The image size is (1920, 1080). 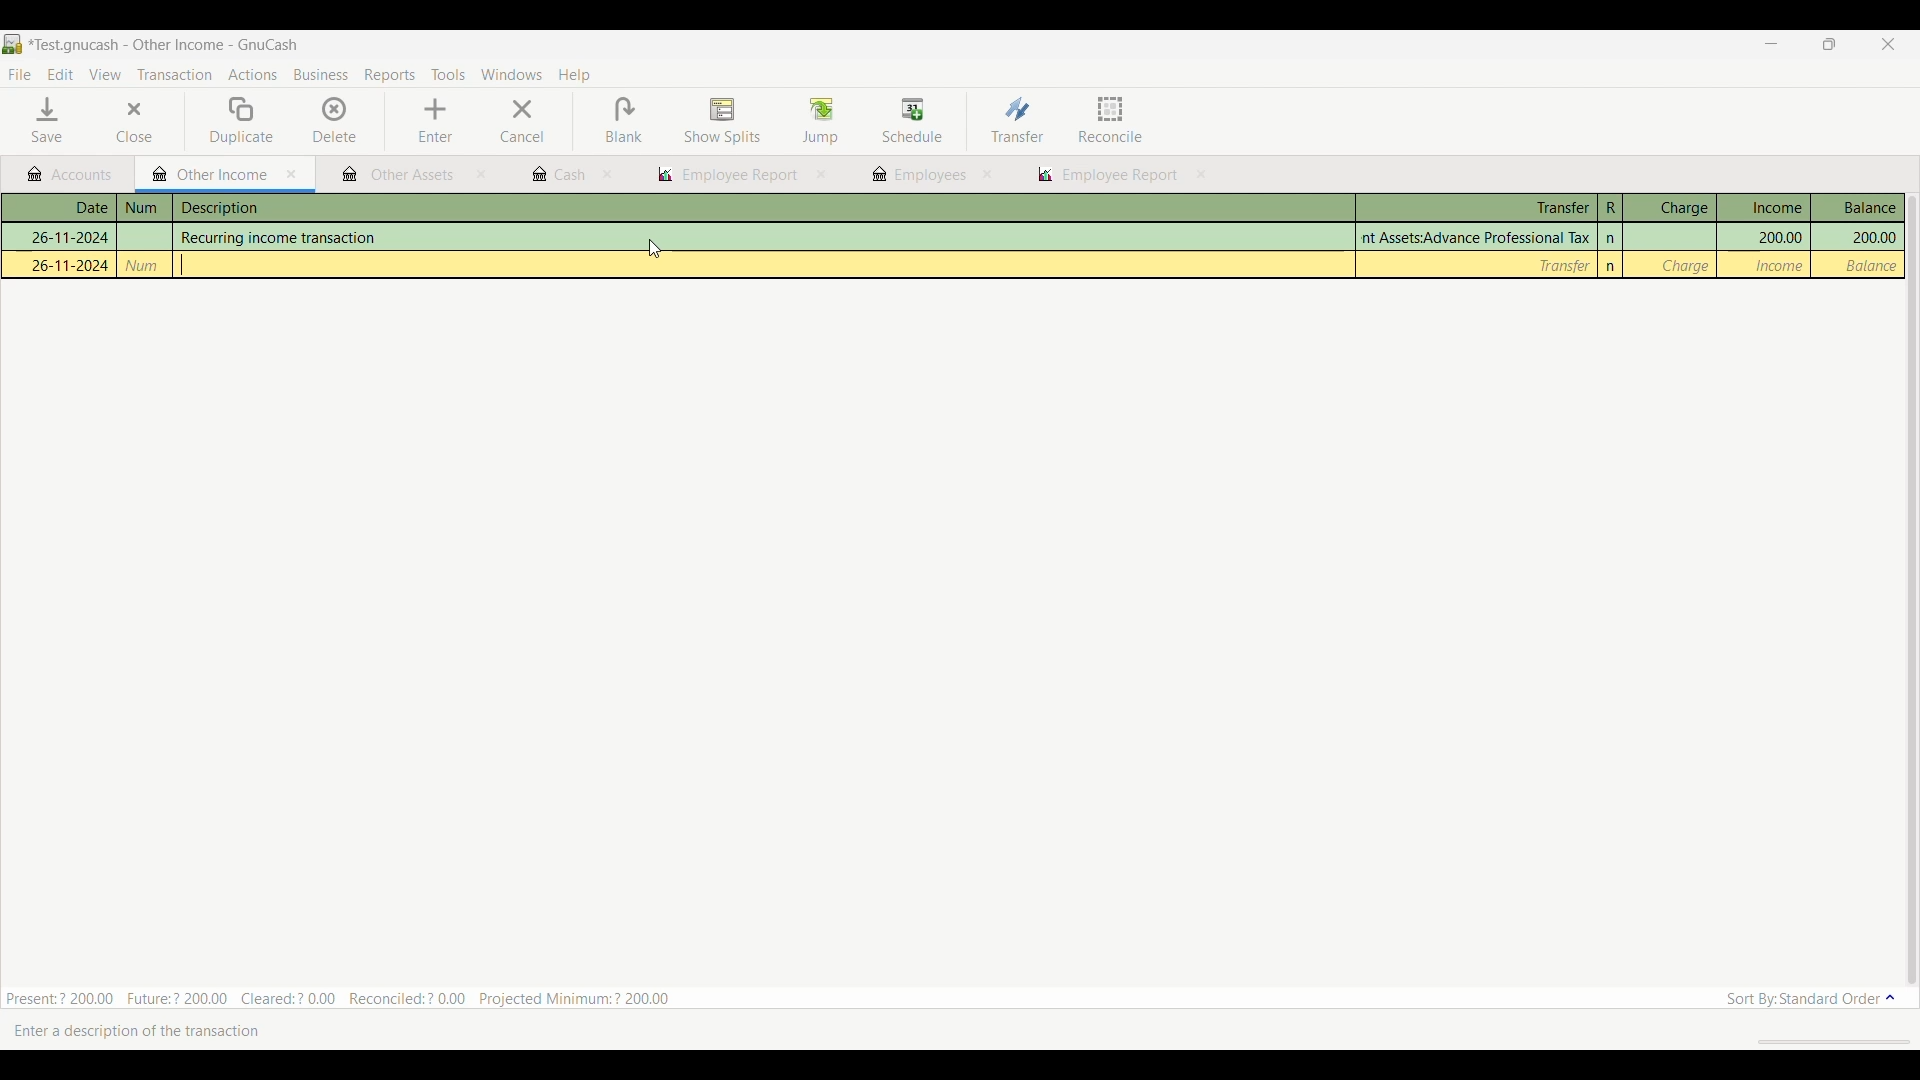 I want to click on Assets:Advance Professional Tax, so click(x=1479, y=237).